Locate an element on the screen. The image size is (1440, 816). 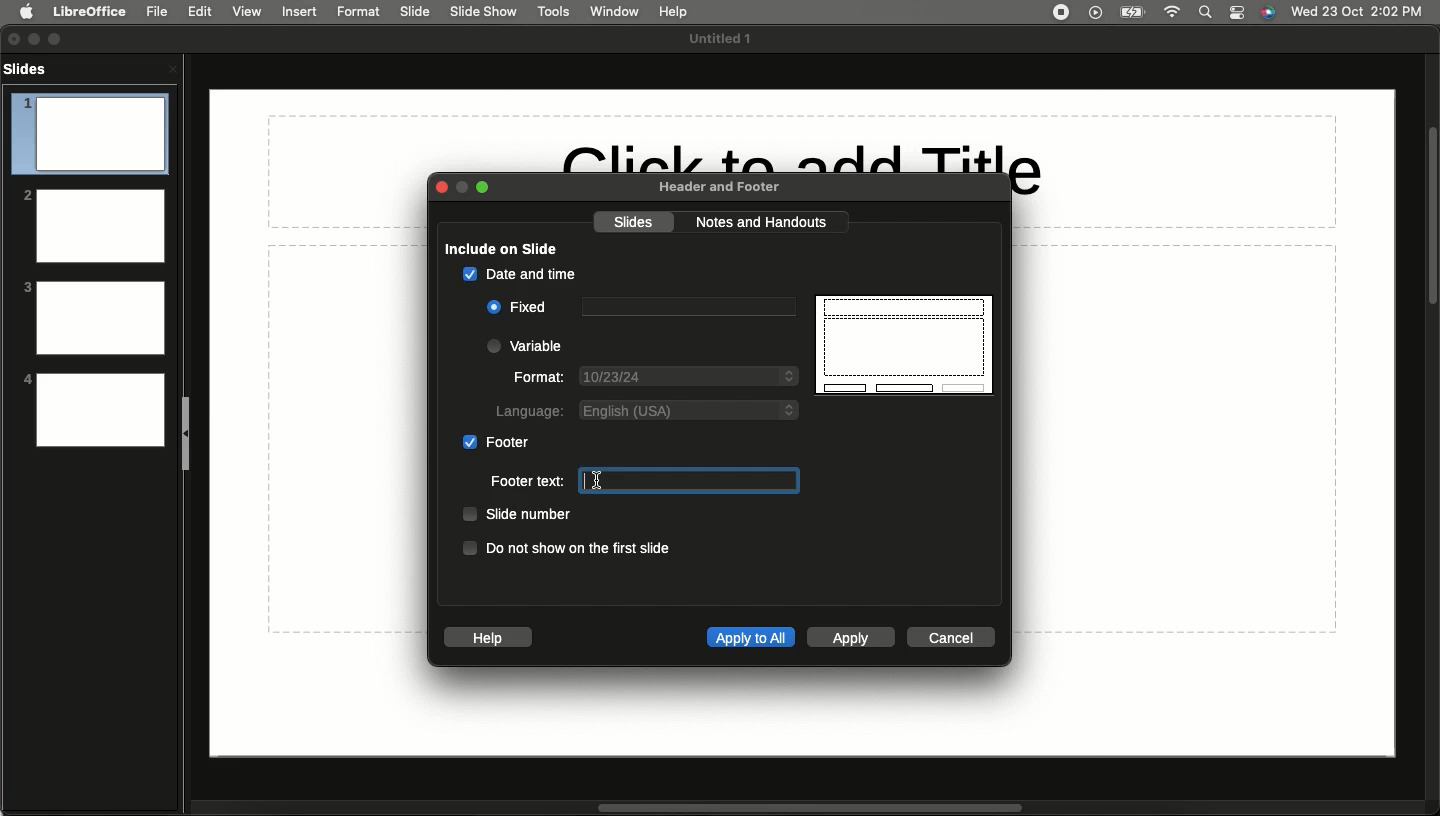
Help is located at coordinates (486, 638).